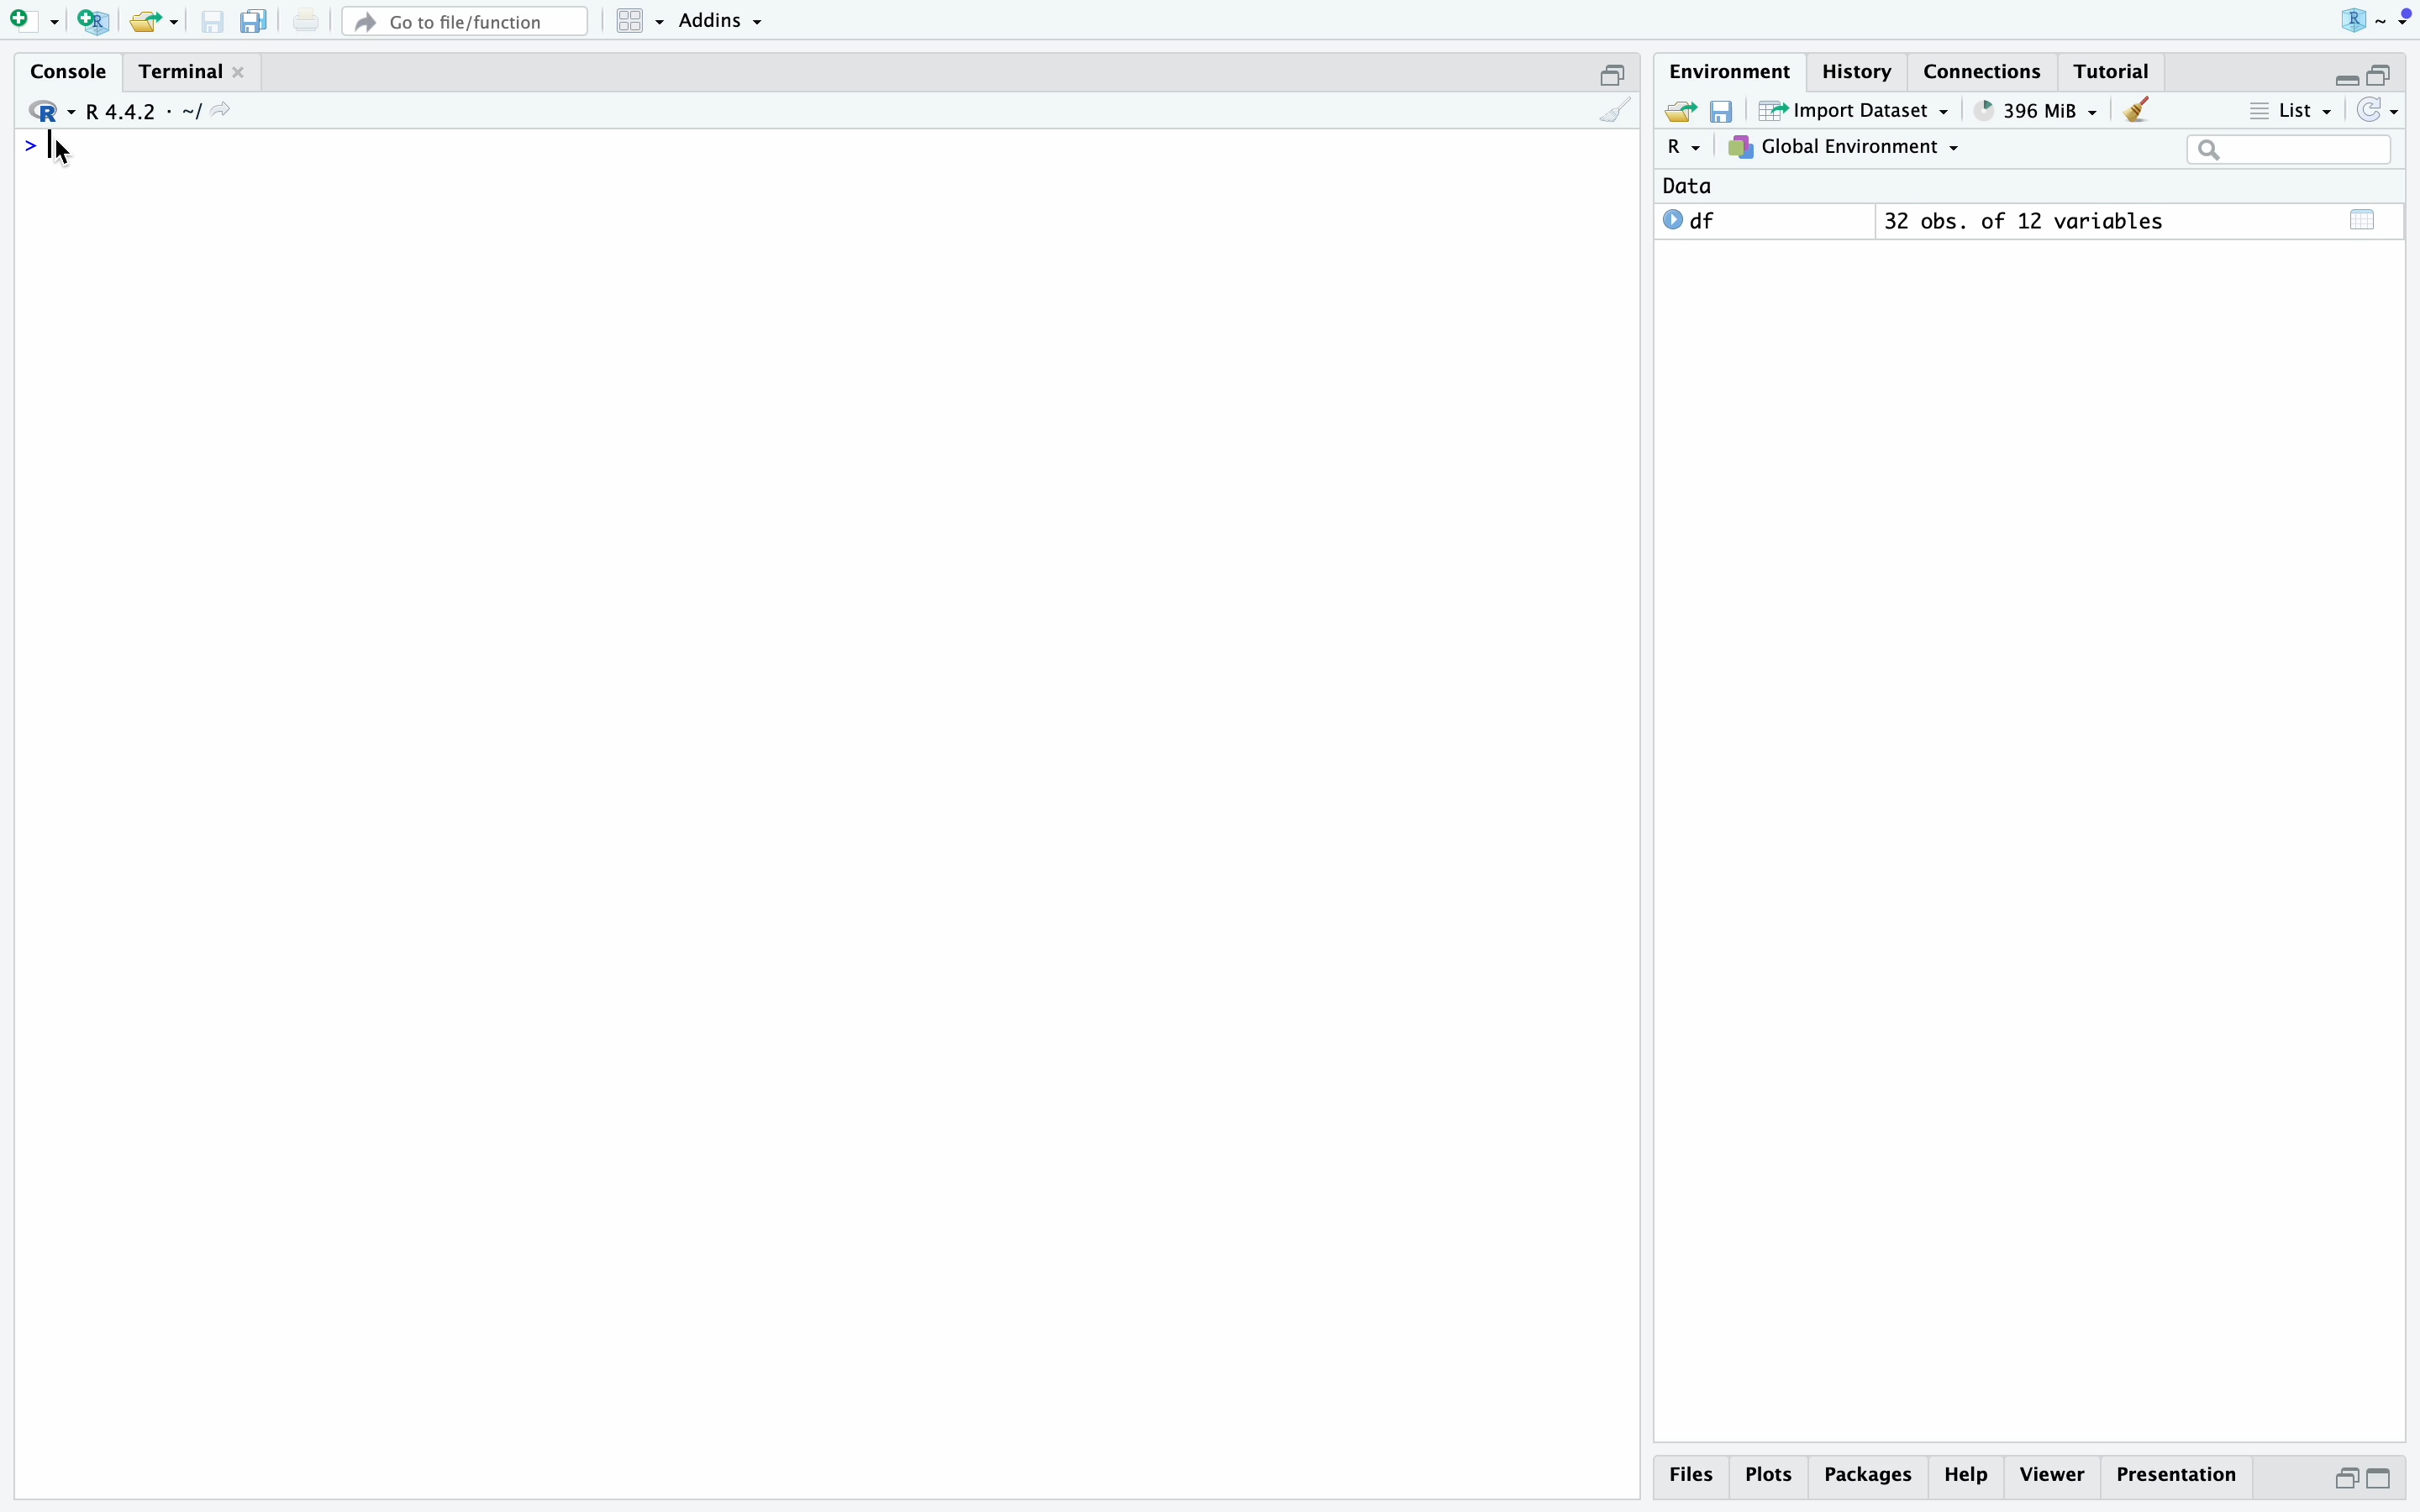 The width and height of the screenshot is (2420, 1512). Describe the element at coordinates (1844, 147) in the screenshot. I see `Global enviornment` at that location.